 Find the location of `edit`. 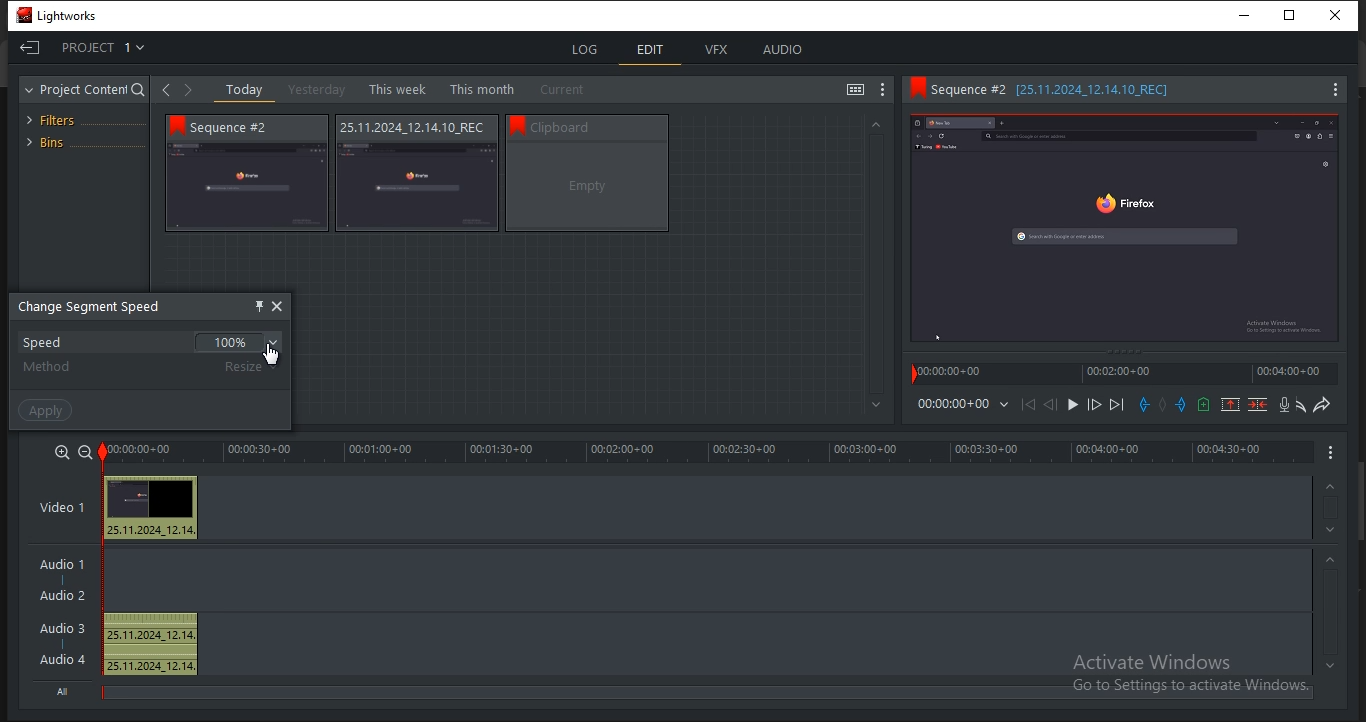

edit is located at coordinates (653, 48).